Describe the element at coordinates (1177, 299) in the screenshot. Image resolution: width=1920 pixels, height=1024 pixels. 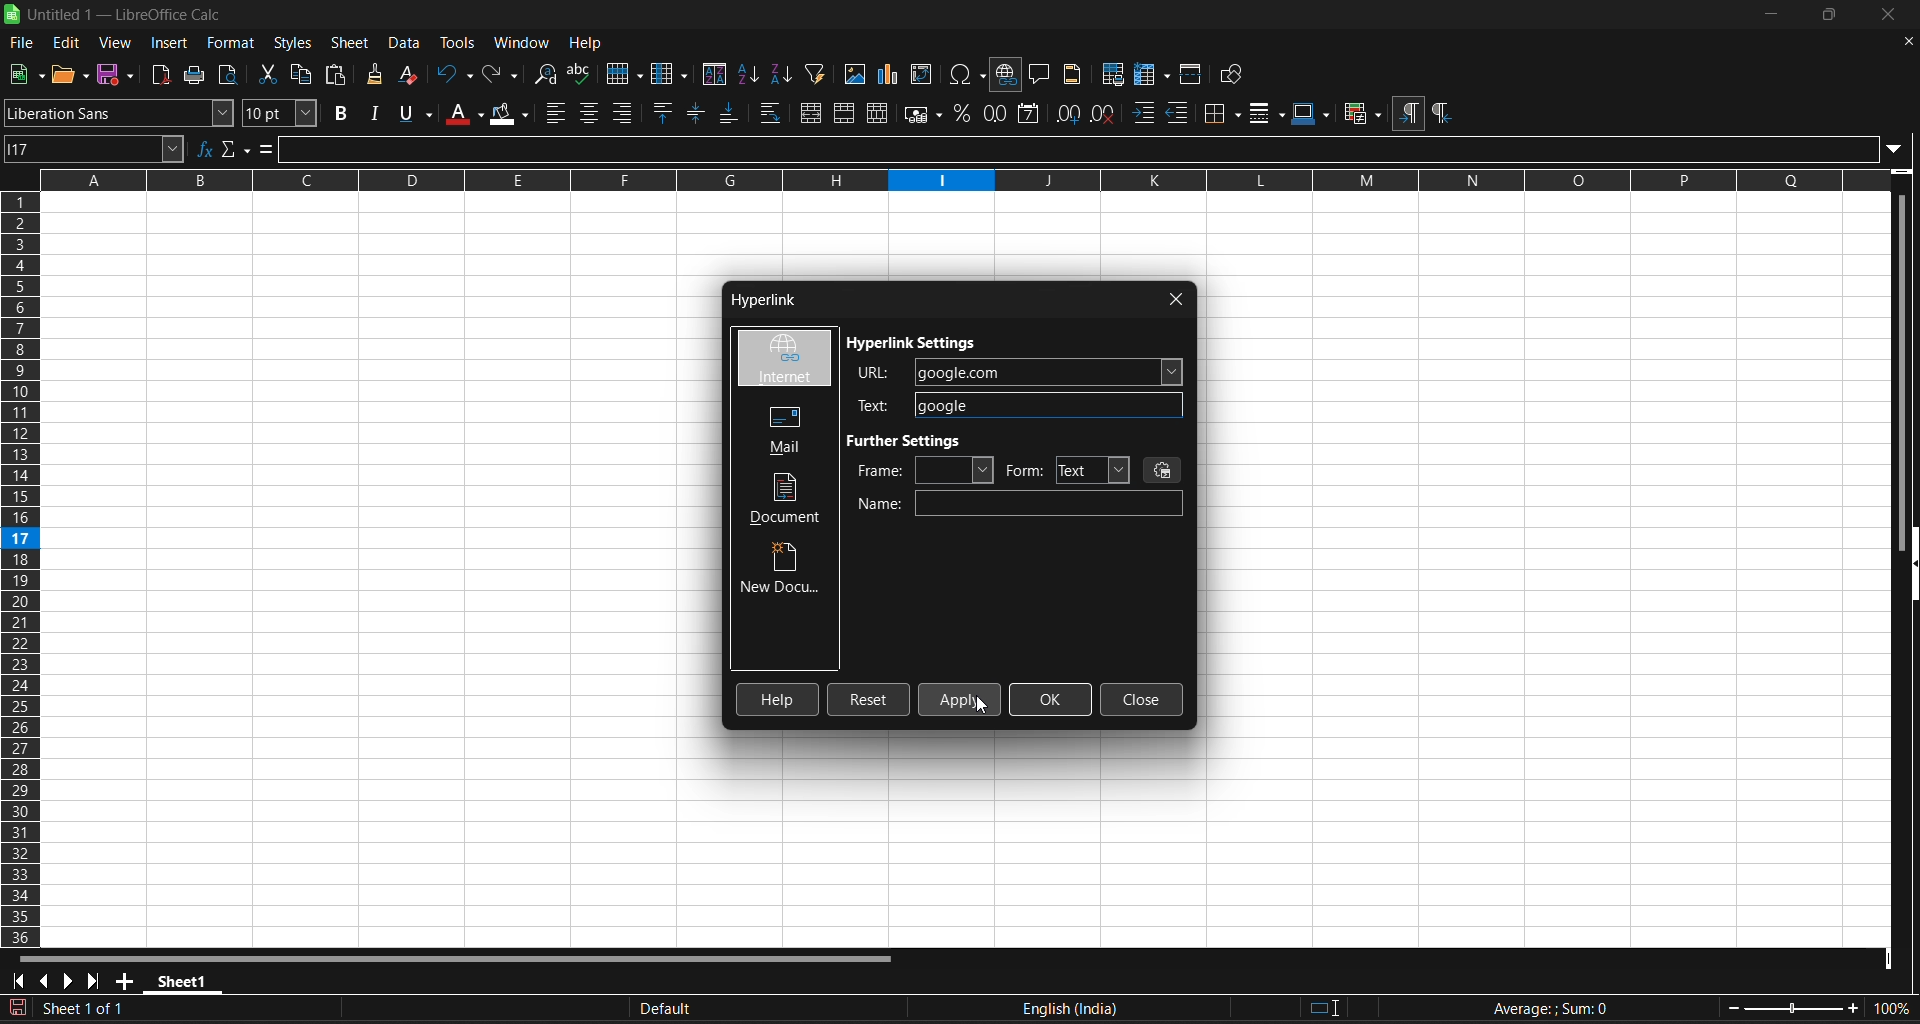
I see `close` at that location.